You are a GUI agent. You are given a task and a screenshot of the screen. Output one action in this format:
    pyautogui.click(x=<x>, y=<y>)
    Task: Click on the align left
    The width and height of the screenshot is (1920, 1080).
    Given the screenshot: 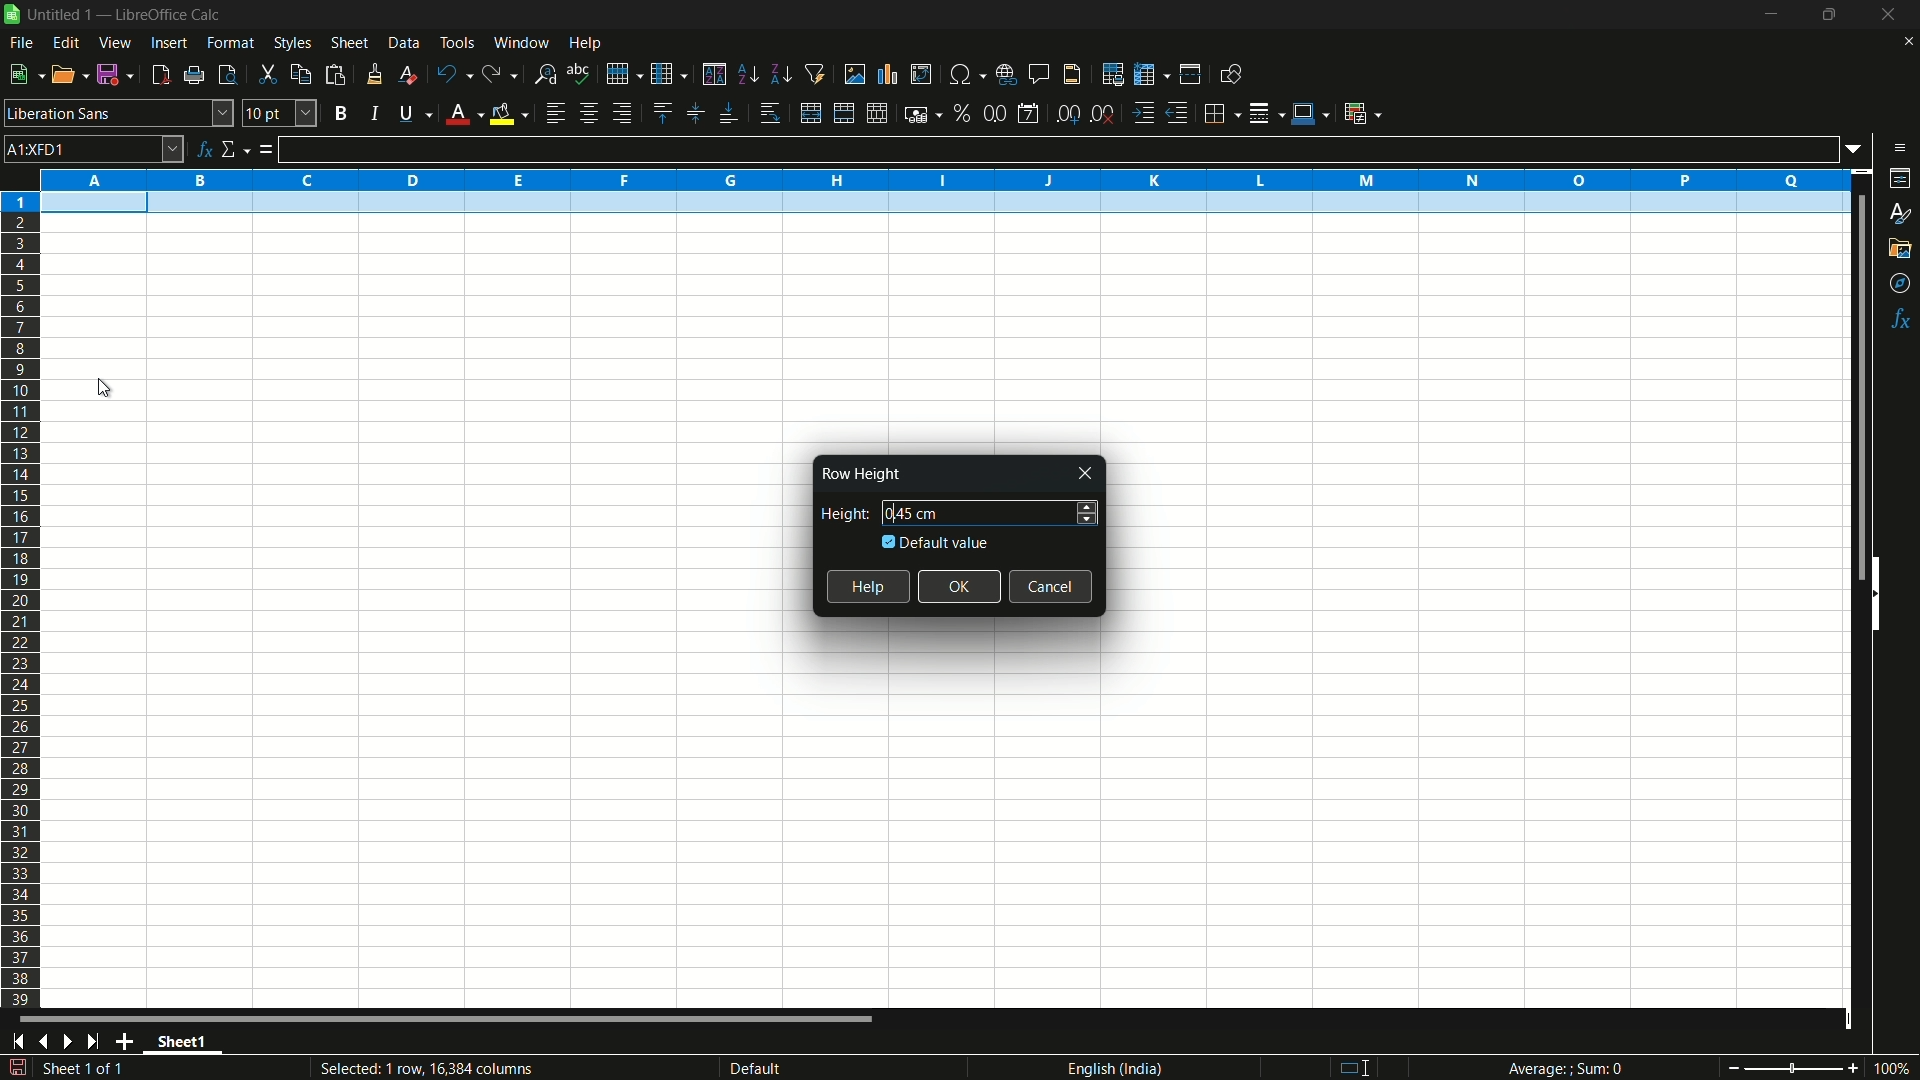 What is the action you would take?
    pyautogui.click(x=554, y=114)
    